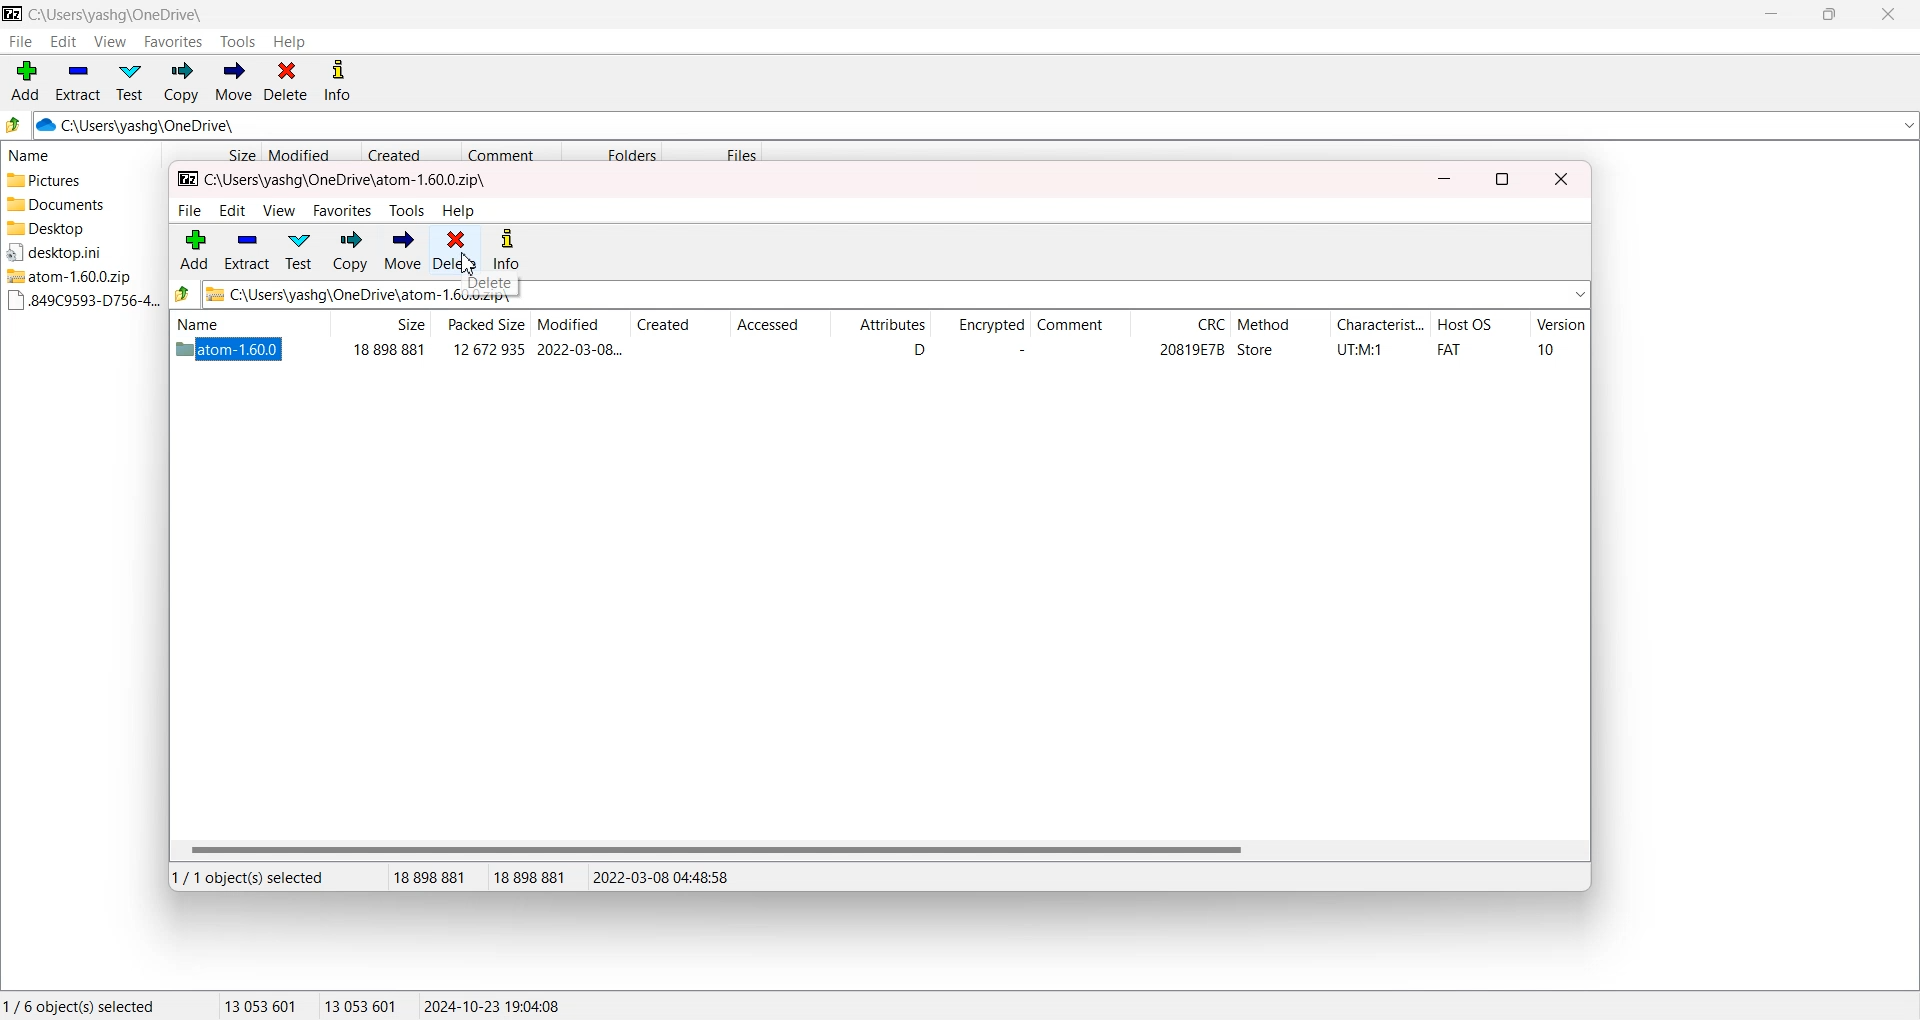 The image size is (1920, 1020). I want to click on delete, so click(489, 285).